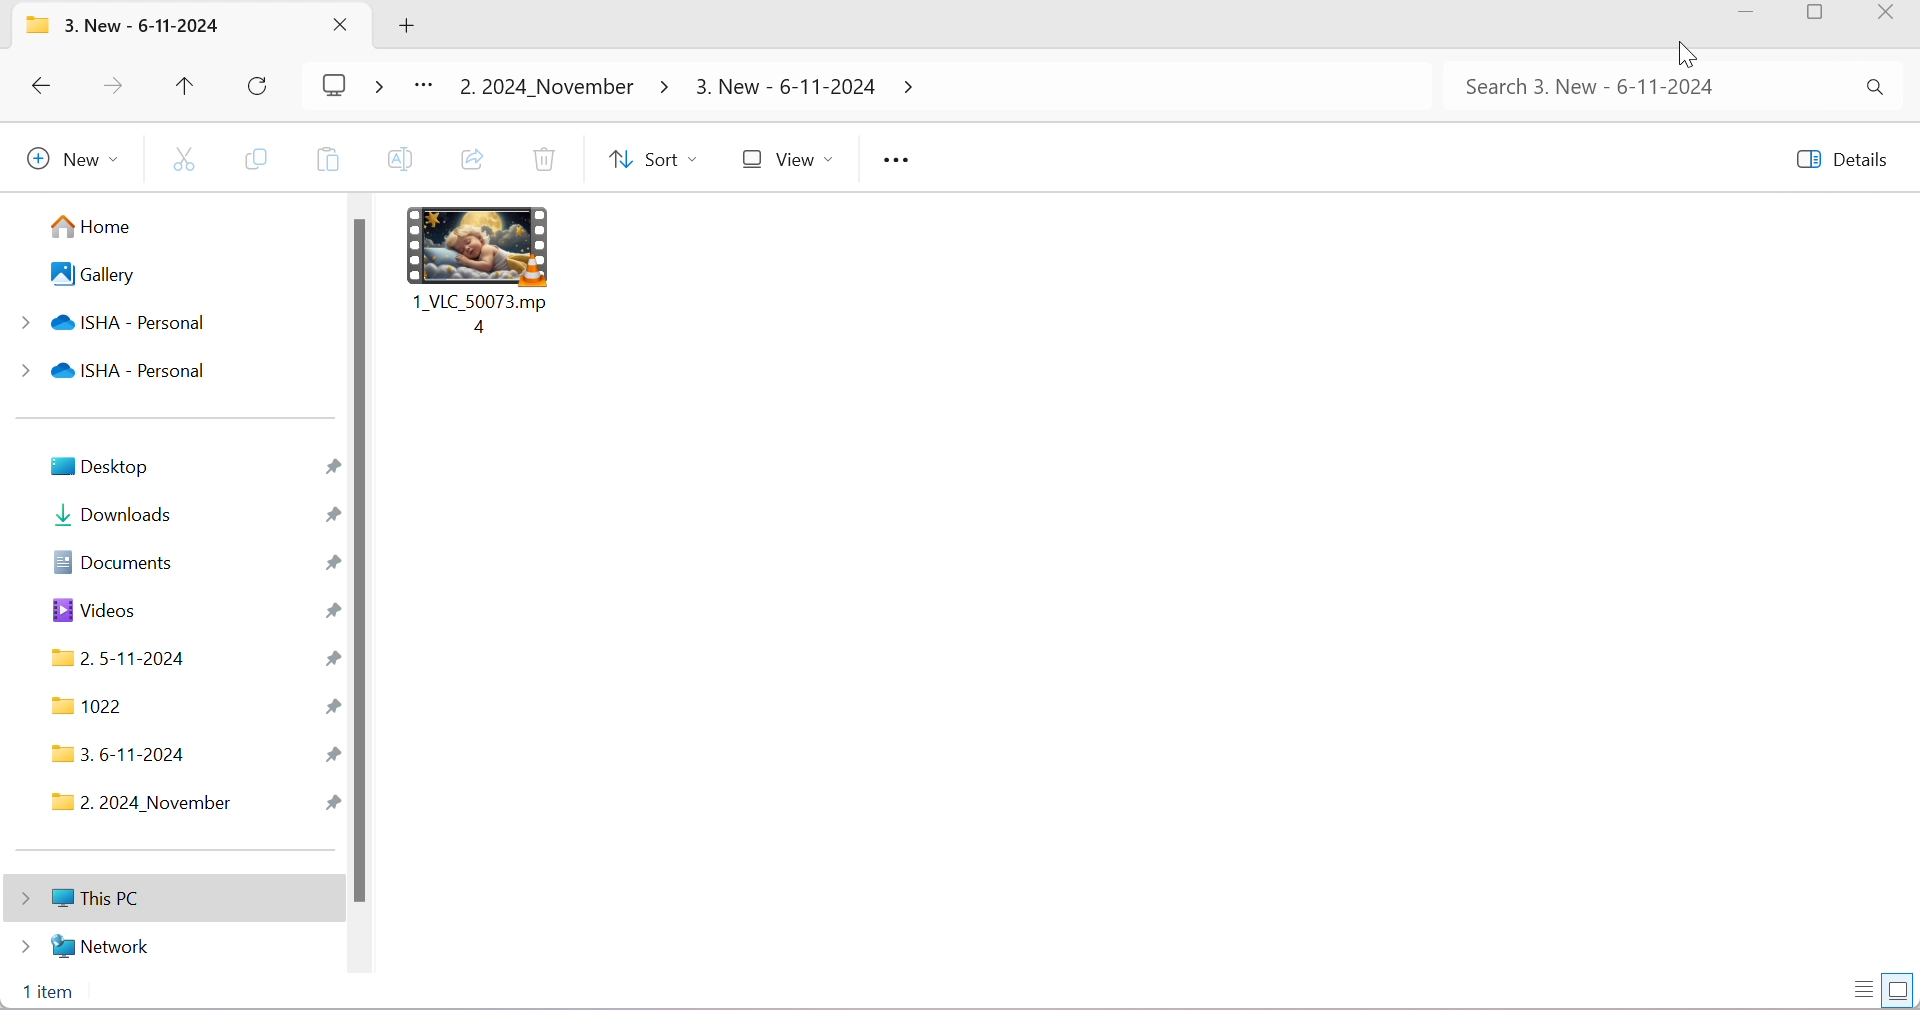 This screenshot has width=1920, height=1010. I want to click on Search 3. New - 6-11-2024, so click(1678, 91).